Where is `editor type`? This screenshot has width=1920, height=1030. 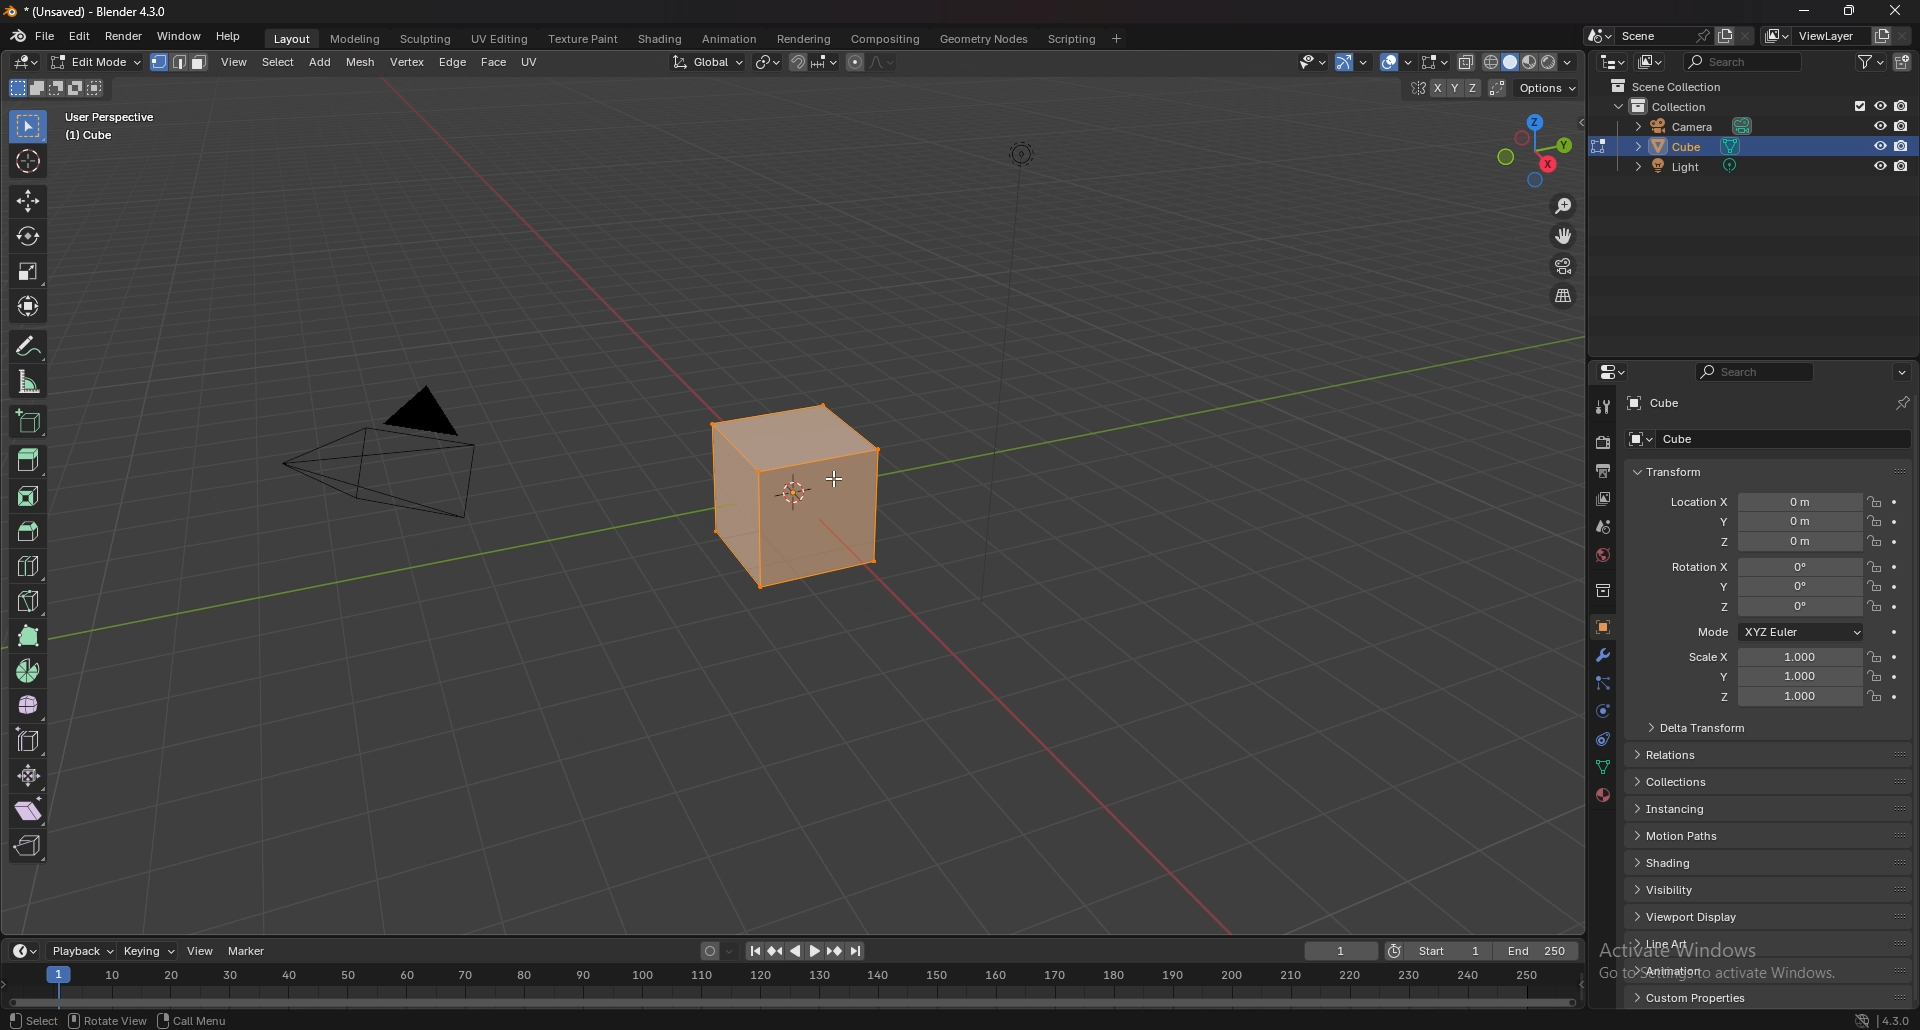 editor type is located at coordinates (1614, 61).